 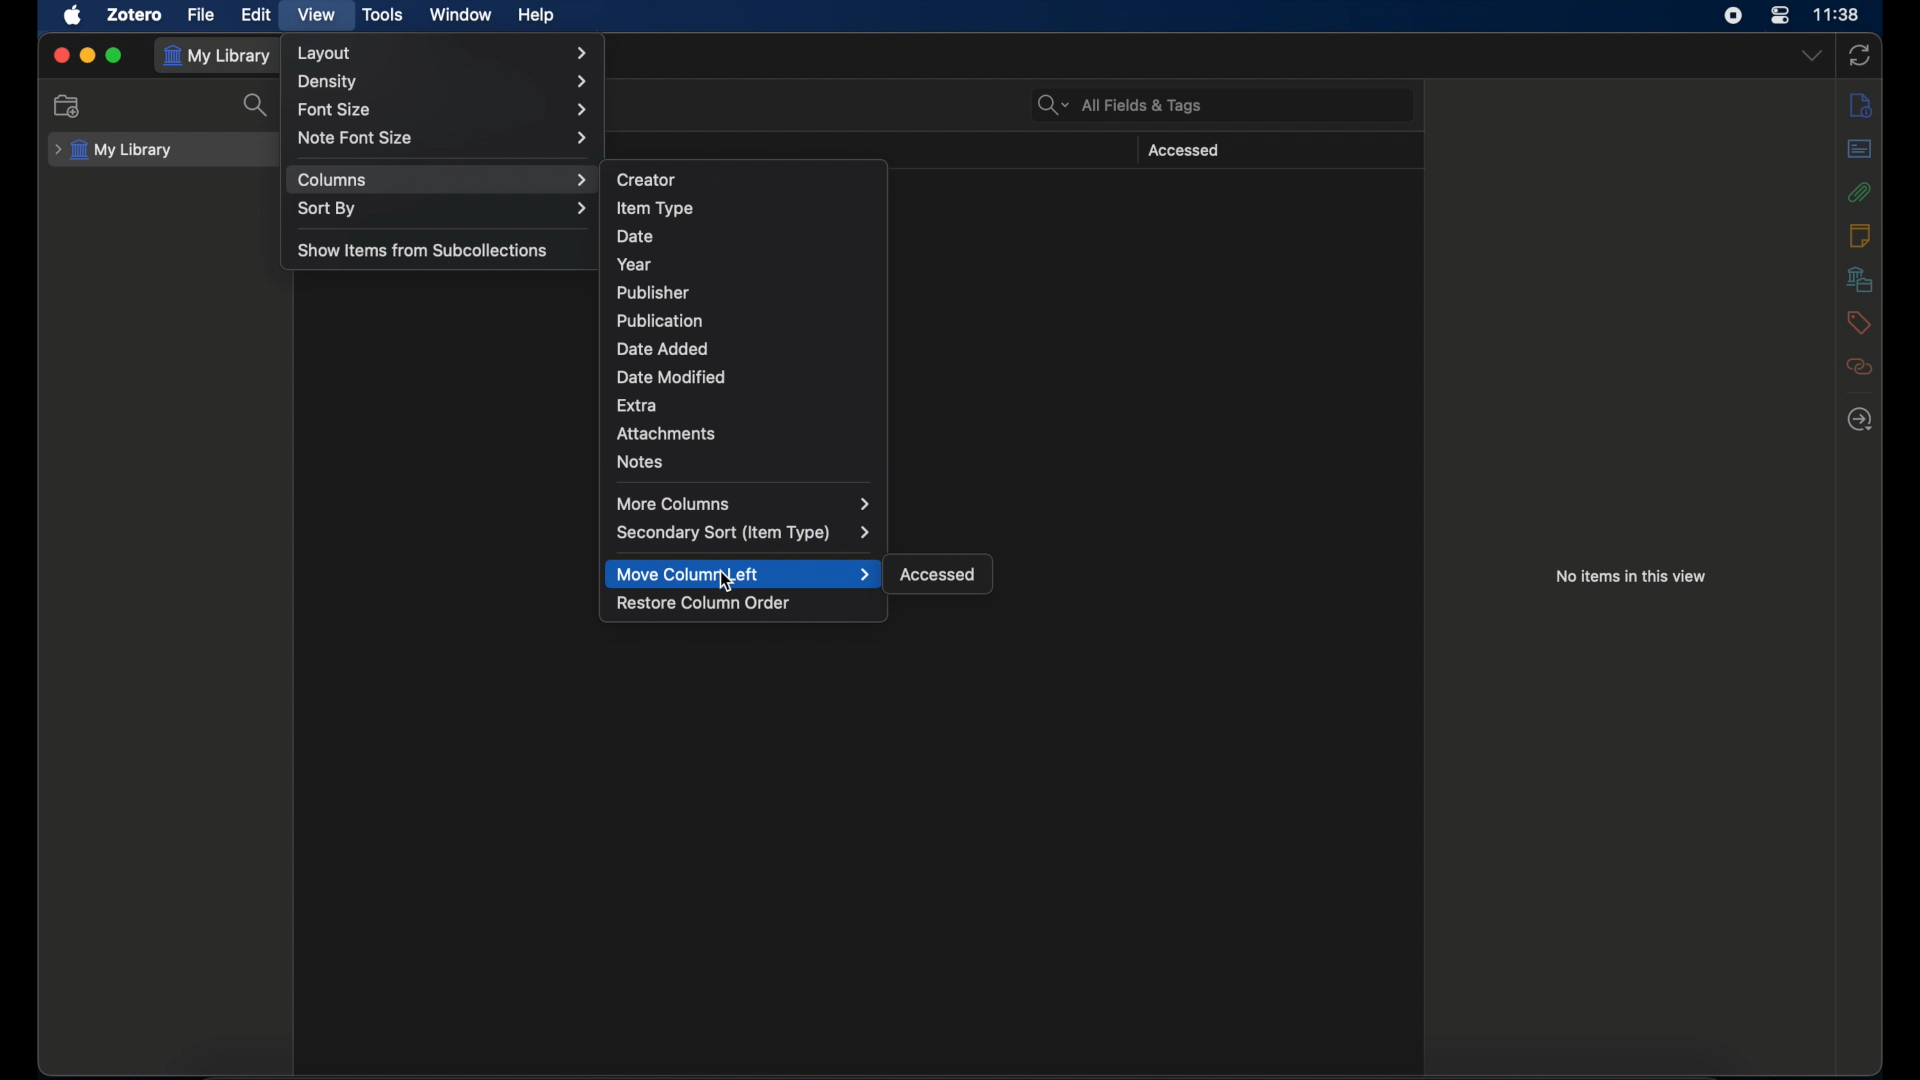 I want to click on year, so click(x=634, y=264).